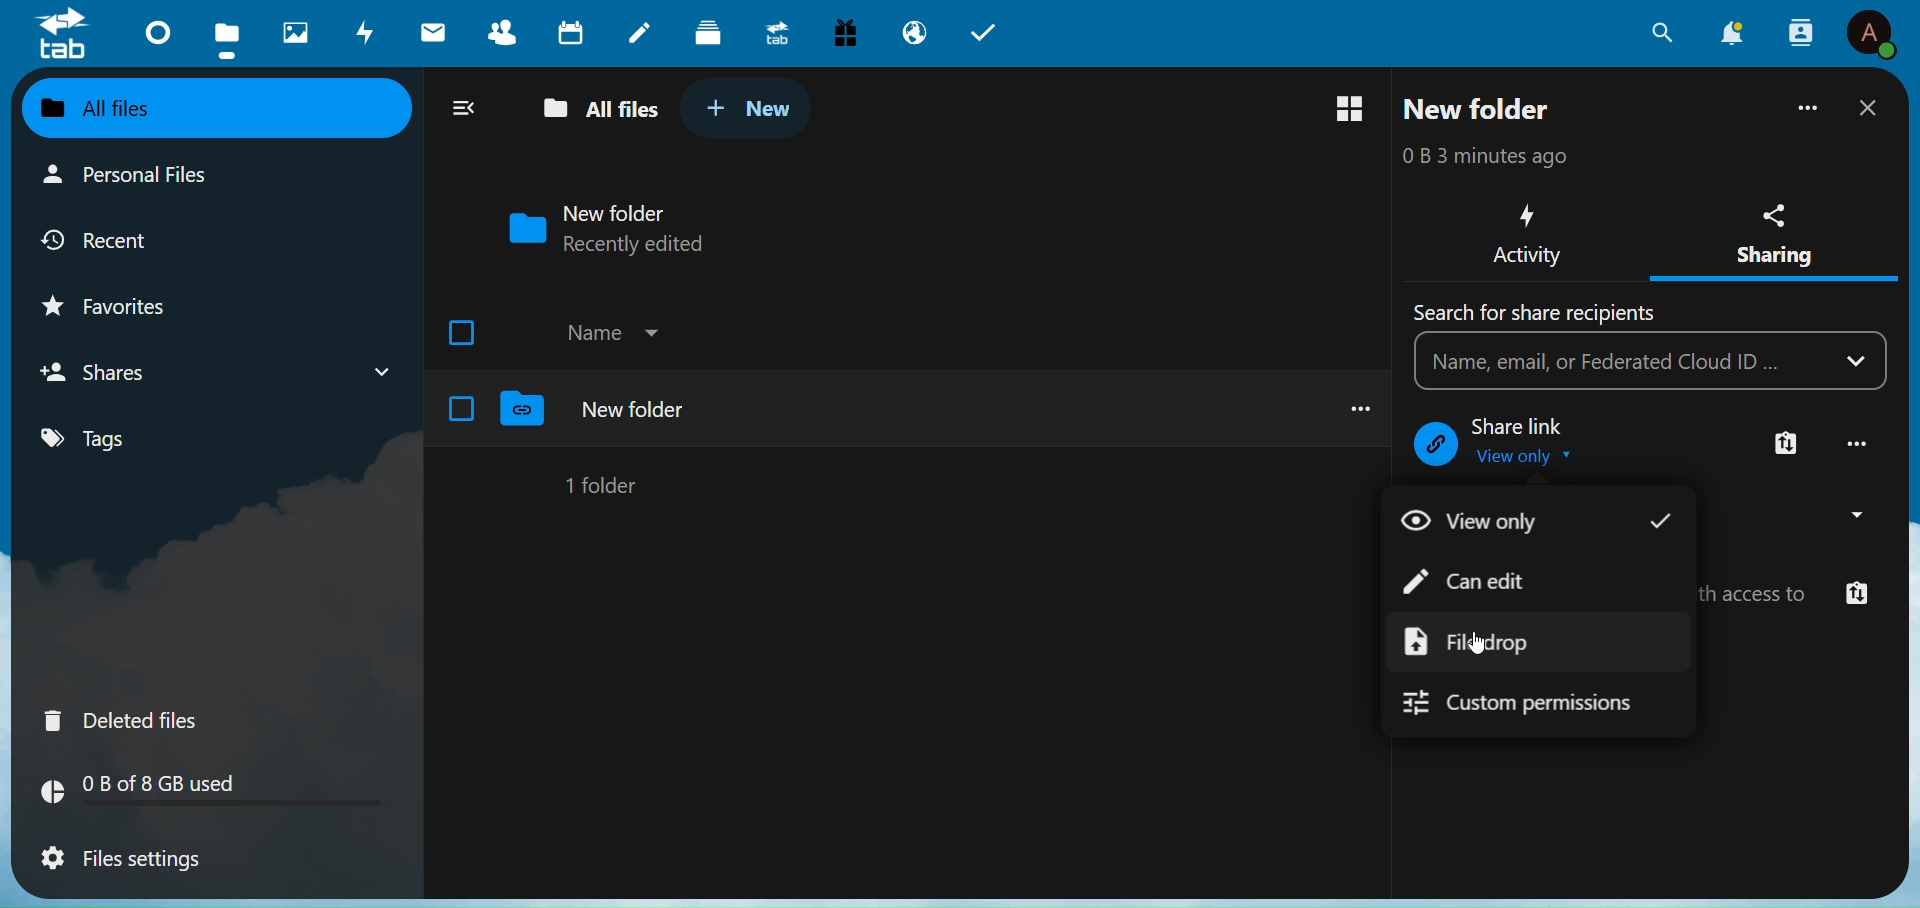 The height and width of the screenshot is (908, 1920). I want to click on Sharing selected, so click(1772, 283).